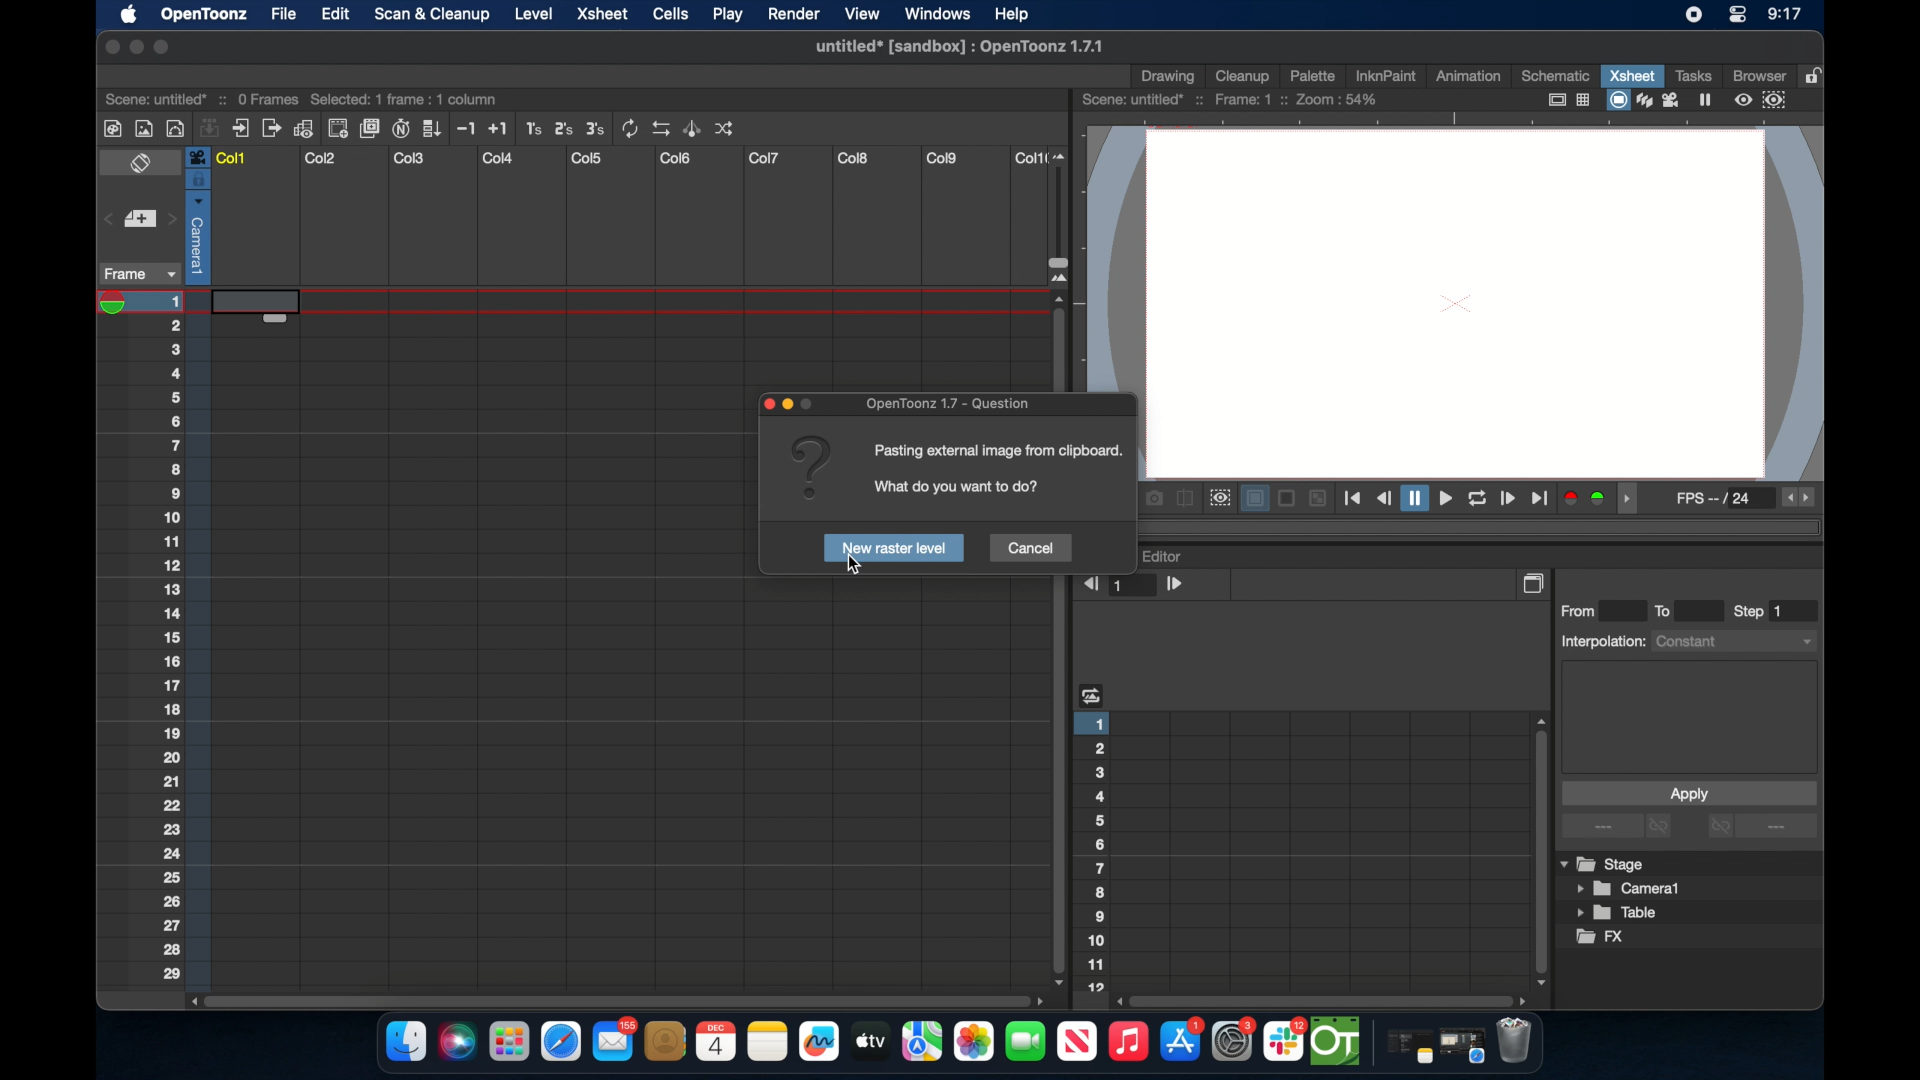 The image size is (1920, 1080). What do you see at coordinates (1066, 217) in the screenshot?
I see `slider` at bounding box center [1066, 217].